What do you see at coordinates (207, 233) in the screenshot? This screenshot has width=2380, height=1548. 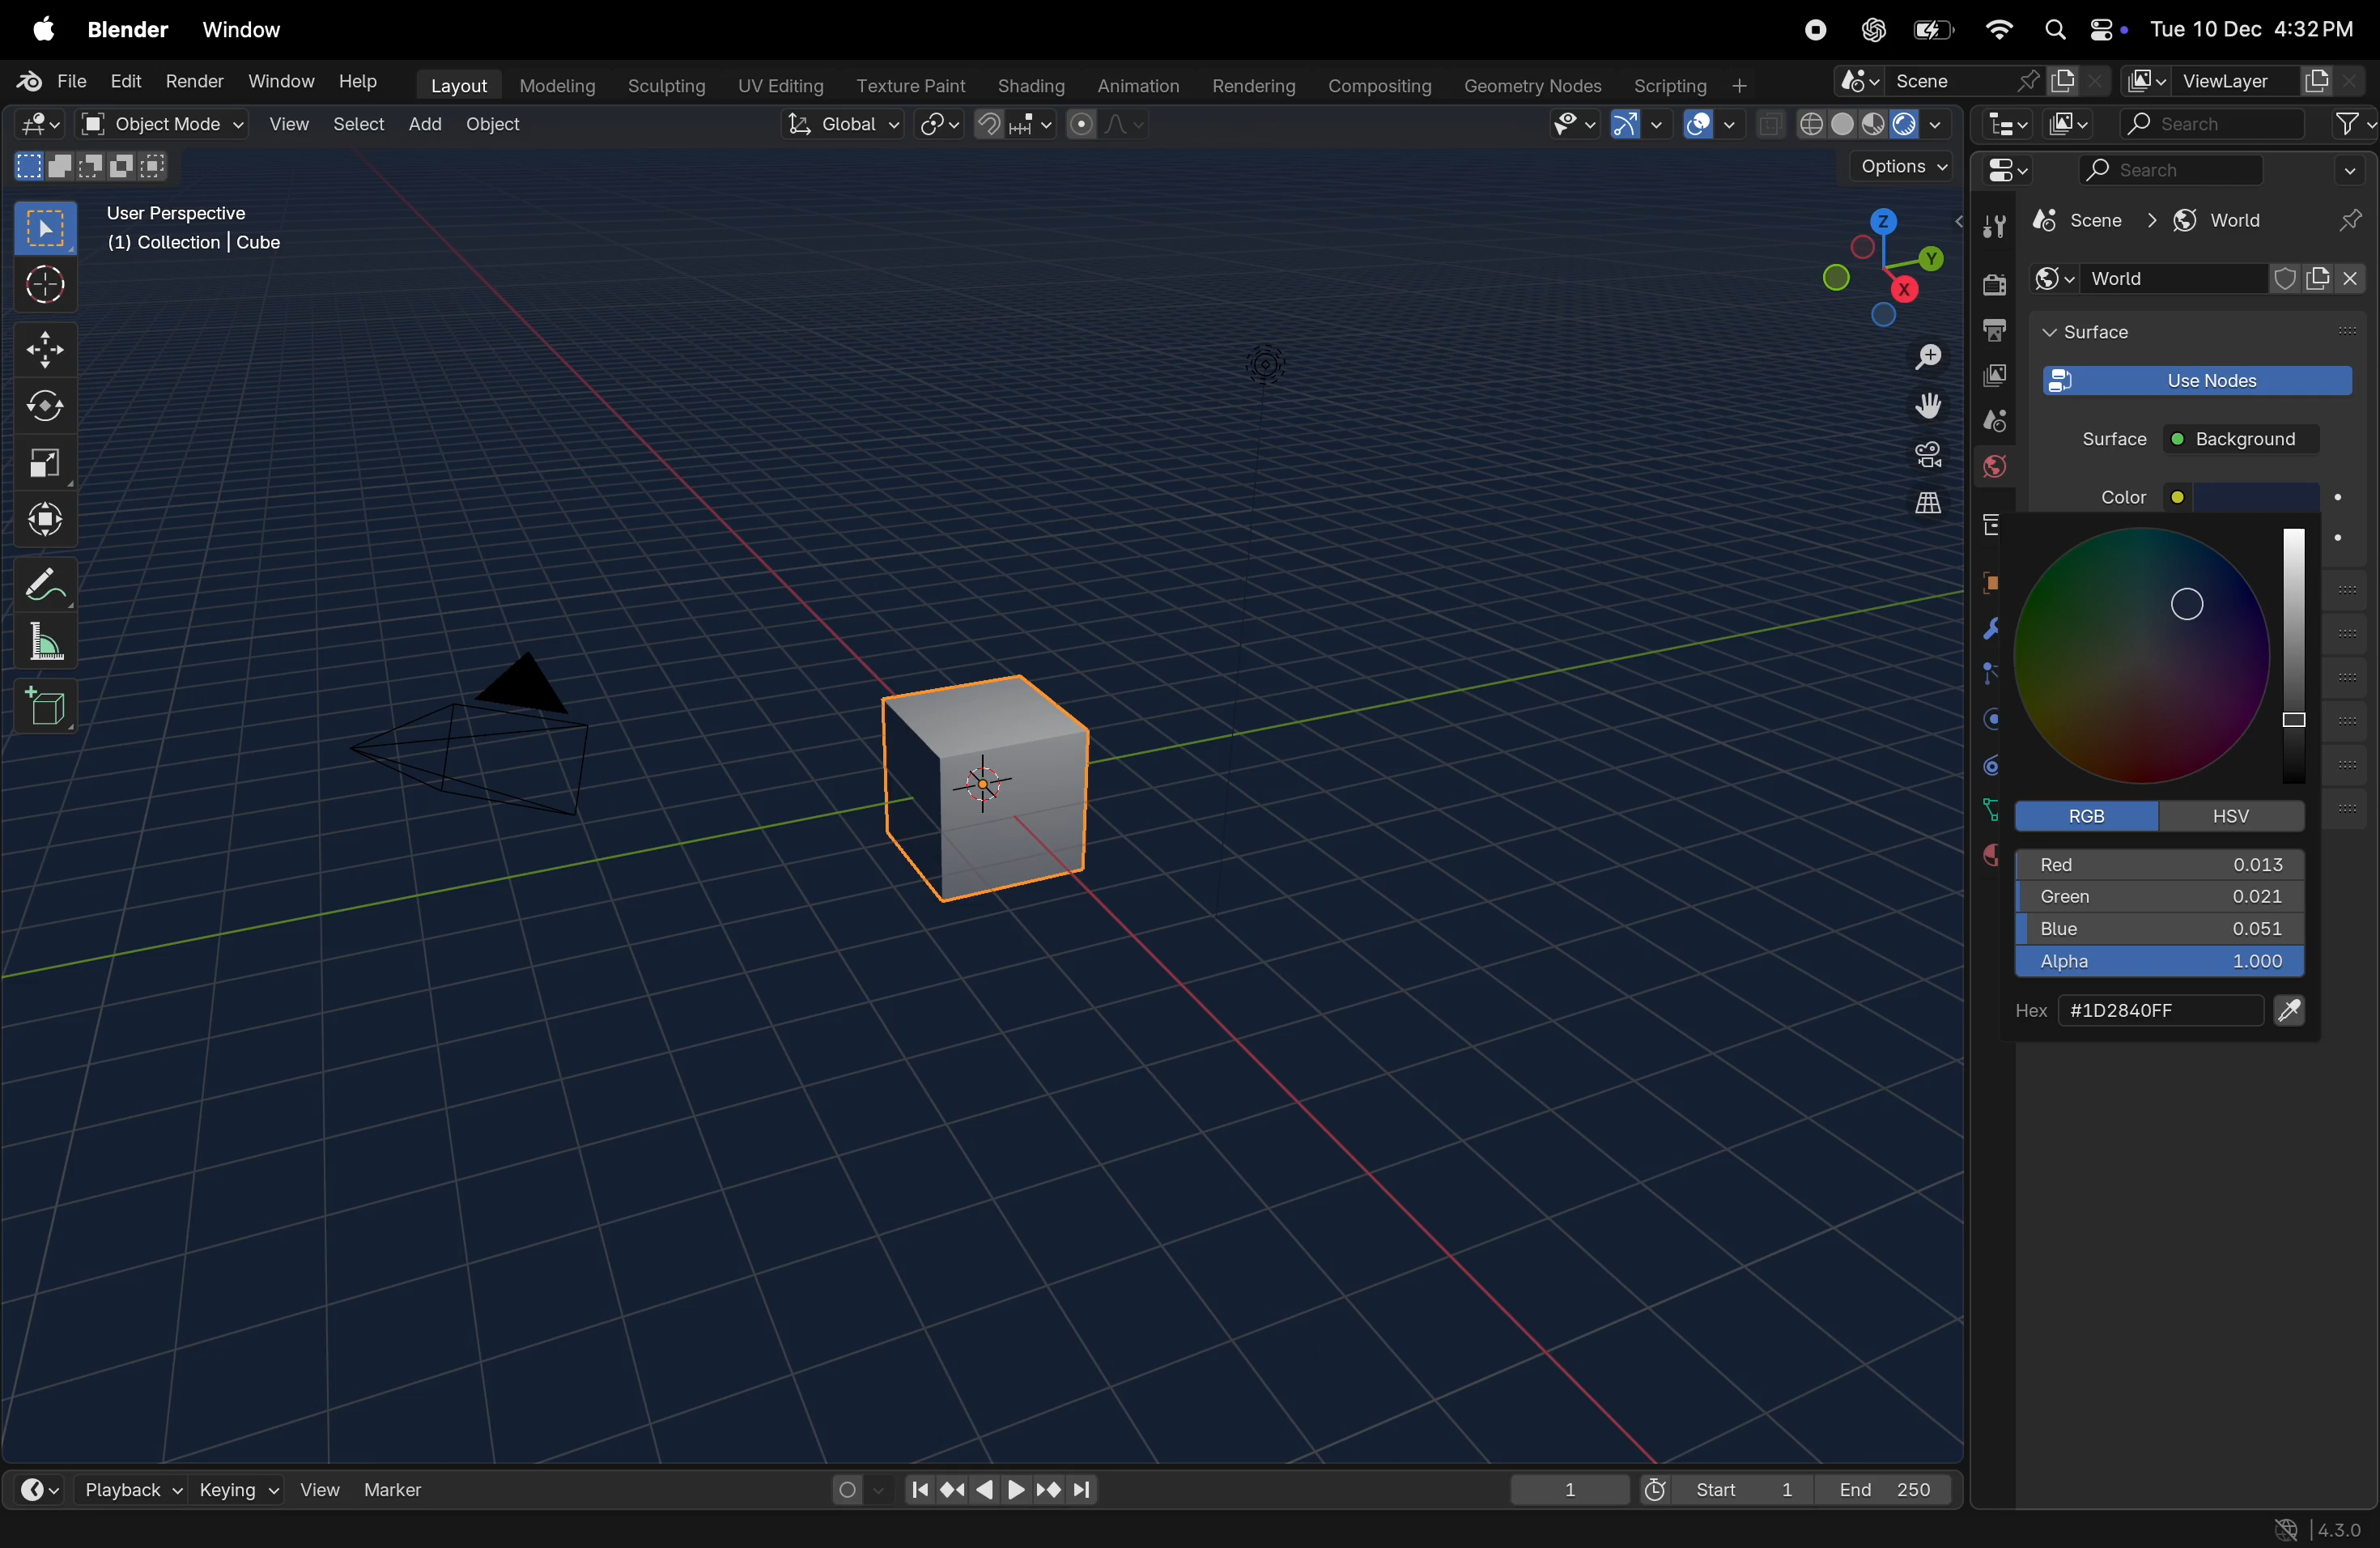 I see `user perspective` at bounding box center [207, 233].